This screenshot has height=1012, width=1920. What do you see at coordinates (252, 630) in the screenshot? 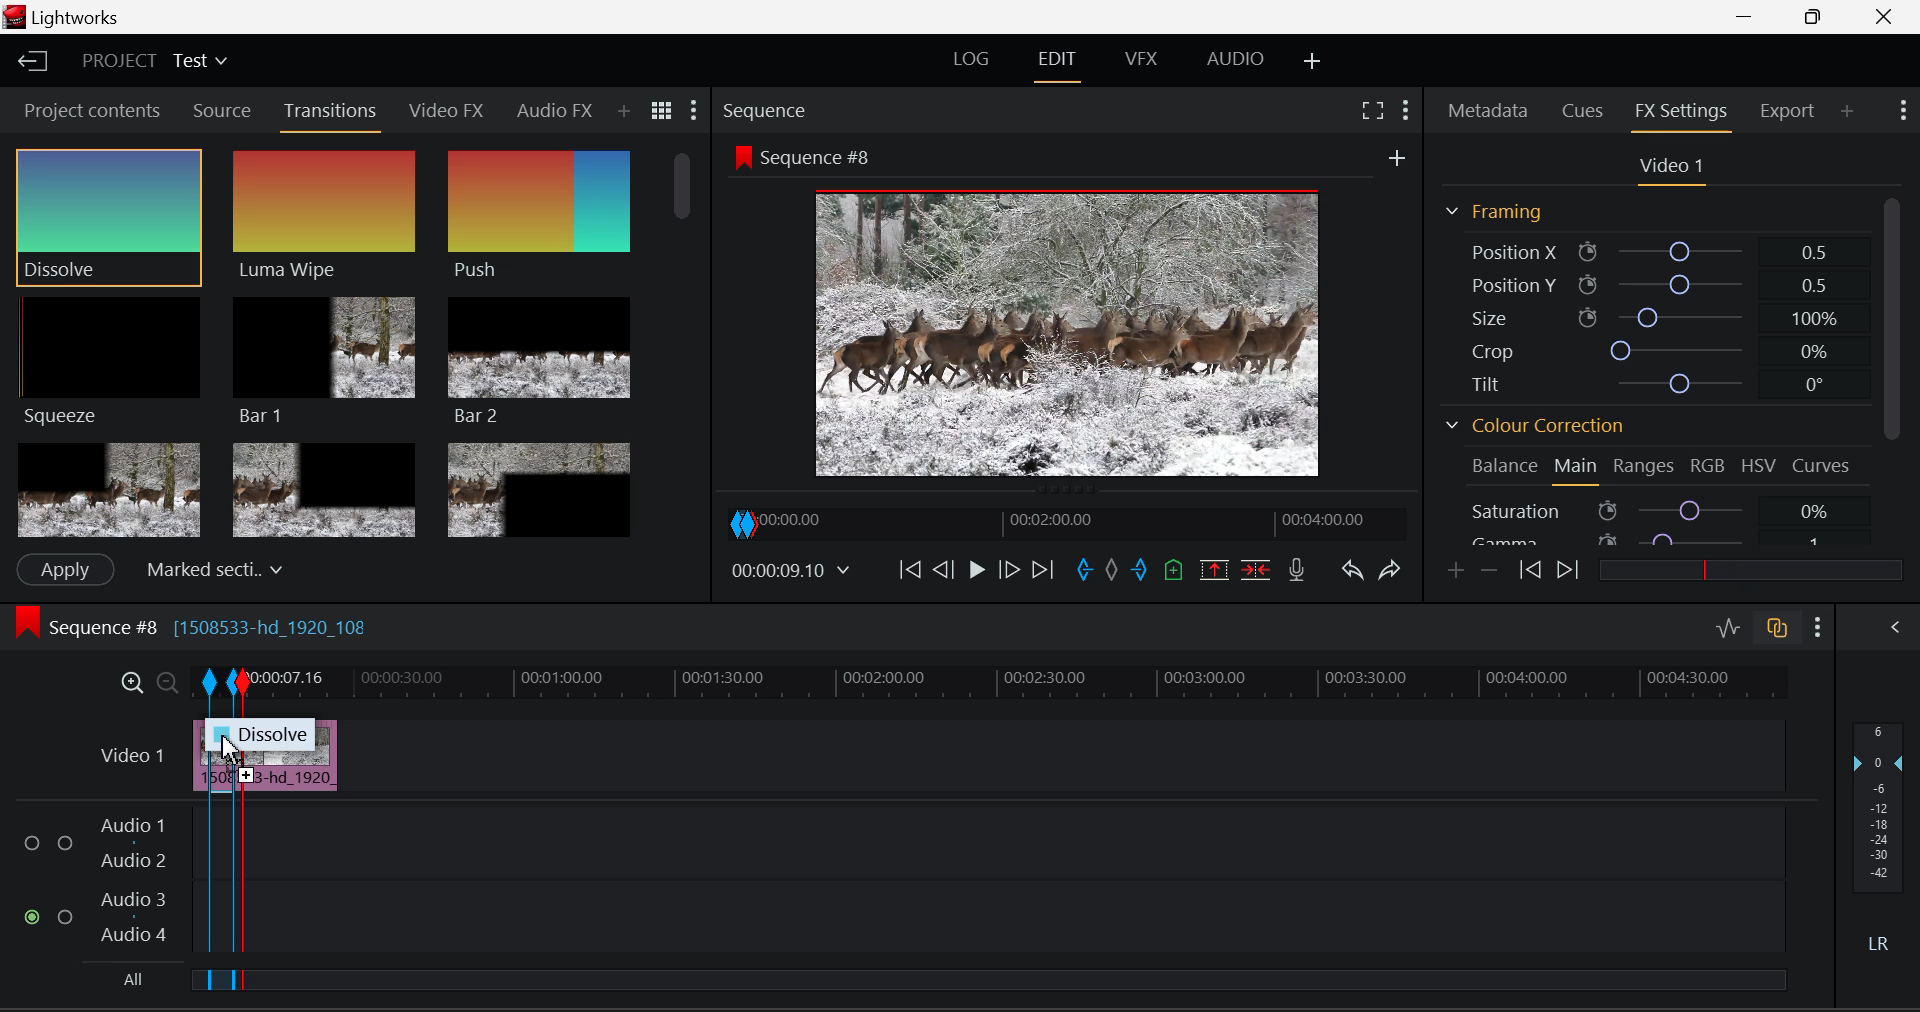
I see `Sequence #8 Editing Section` at bounding box center [252, 630].